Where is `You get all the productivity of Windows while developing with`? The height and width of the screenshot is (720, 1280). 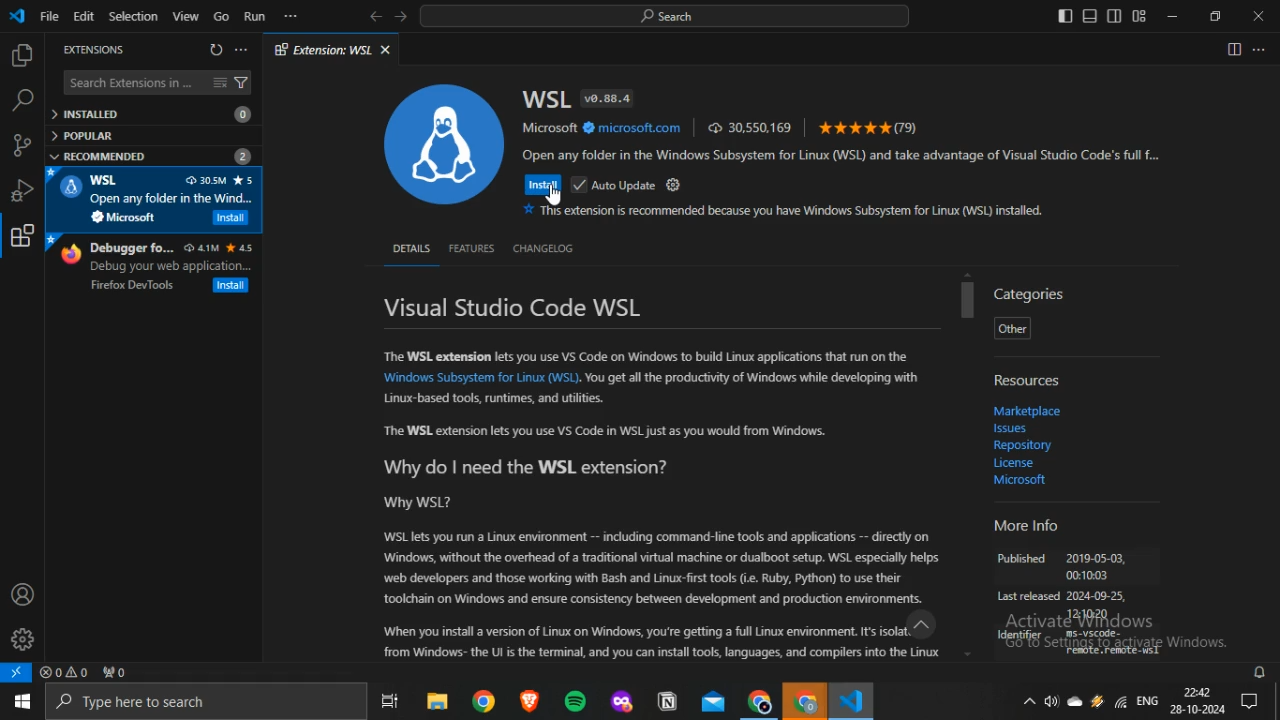
You get all the productivity of Windows while developing with is located at coordinates (752, 378).